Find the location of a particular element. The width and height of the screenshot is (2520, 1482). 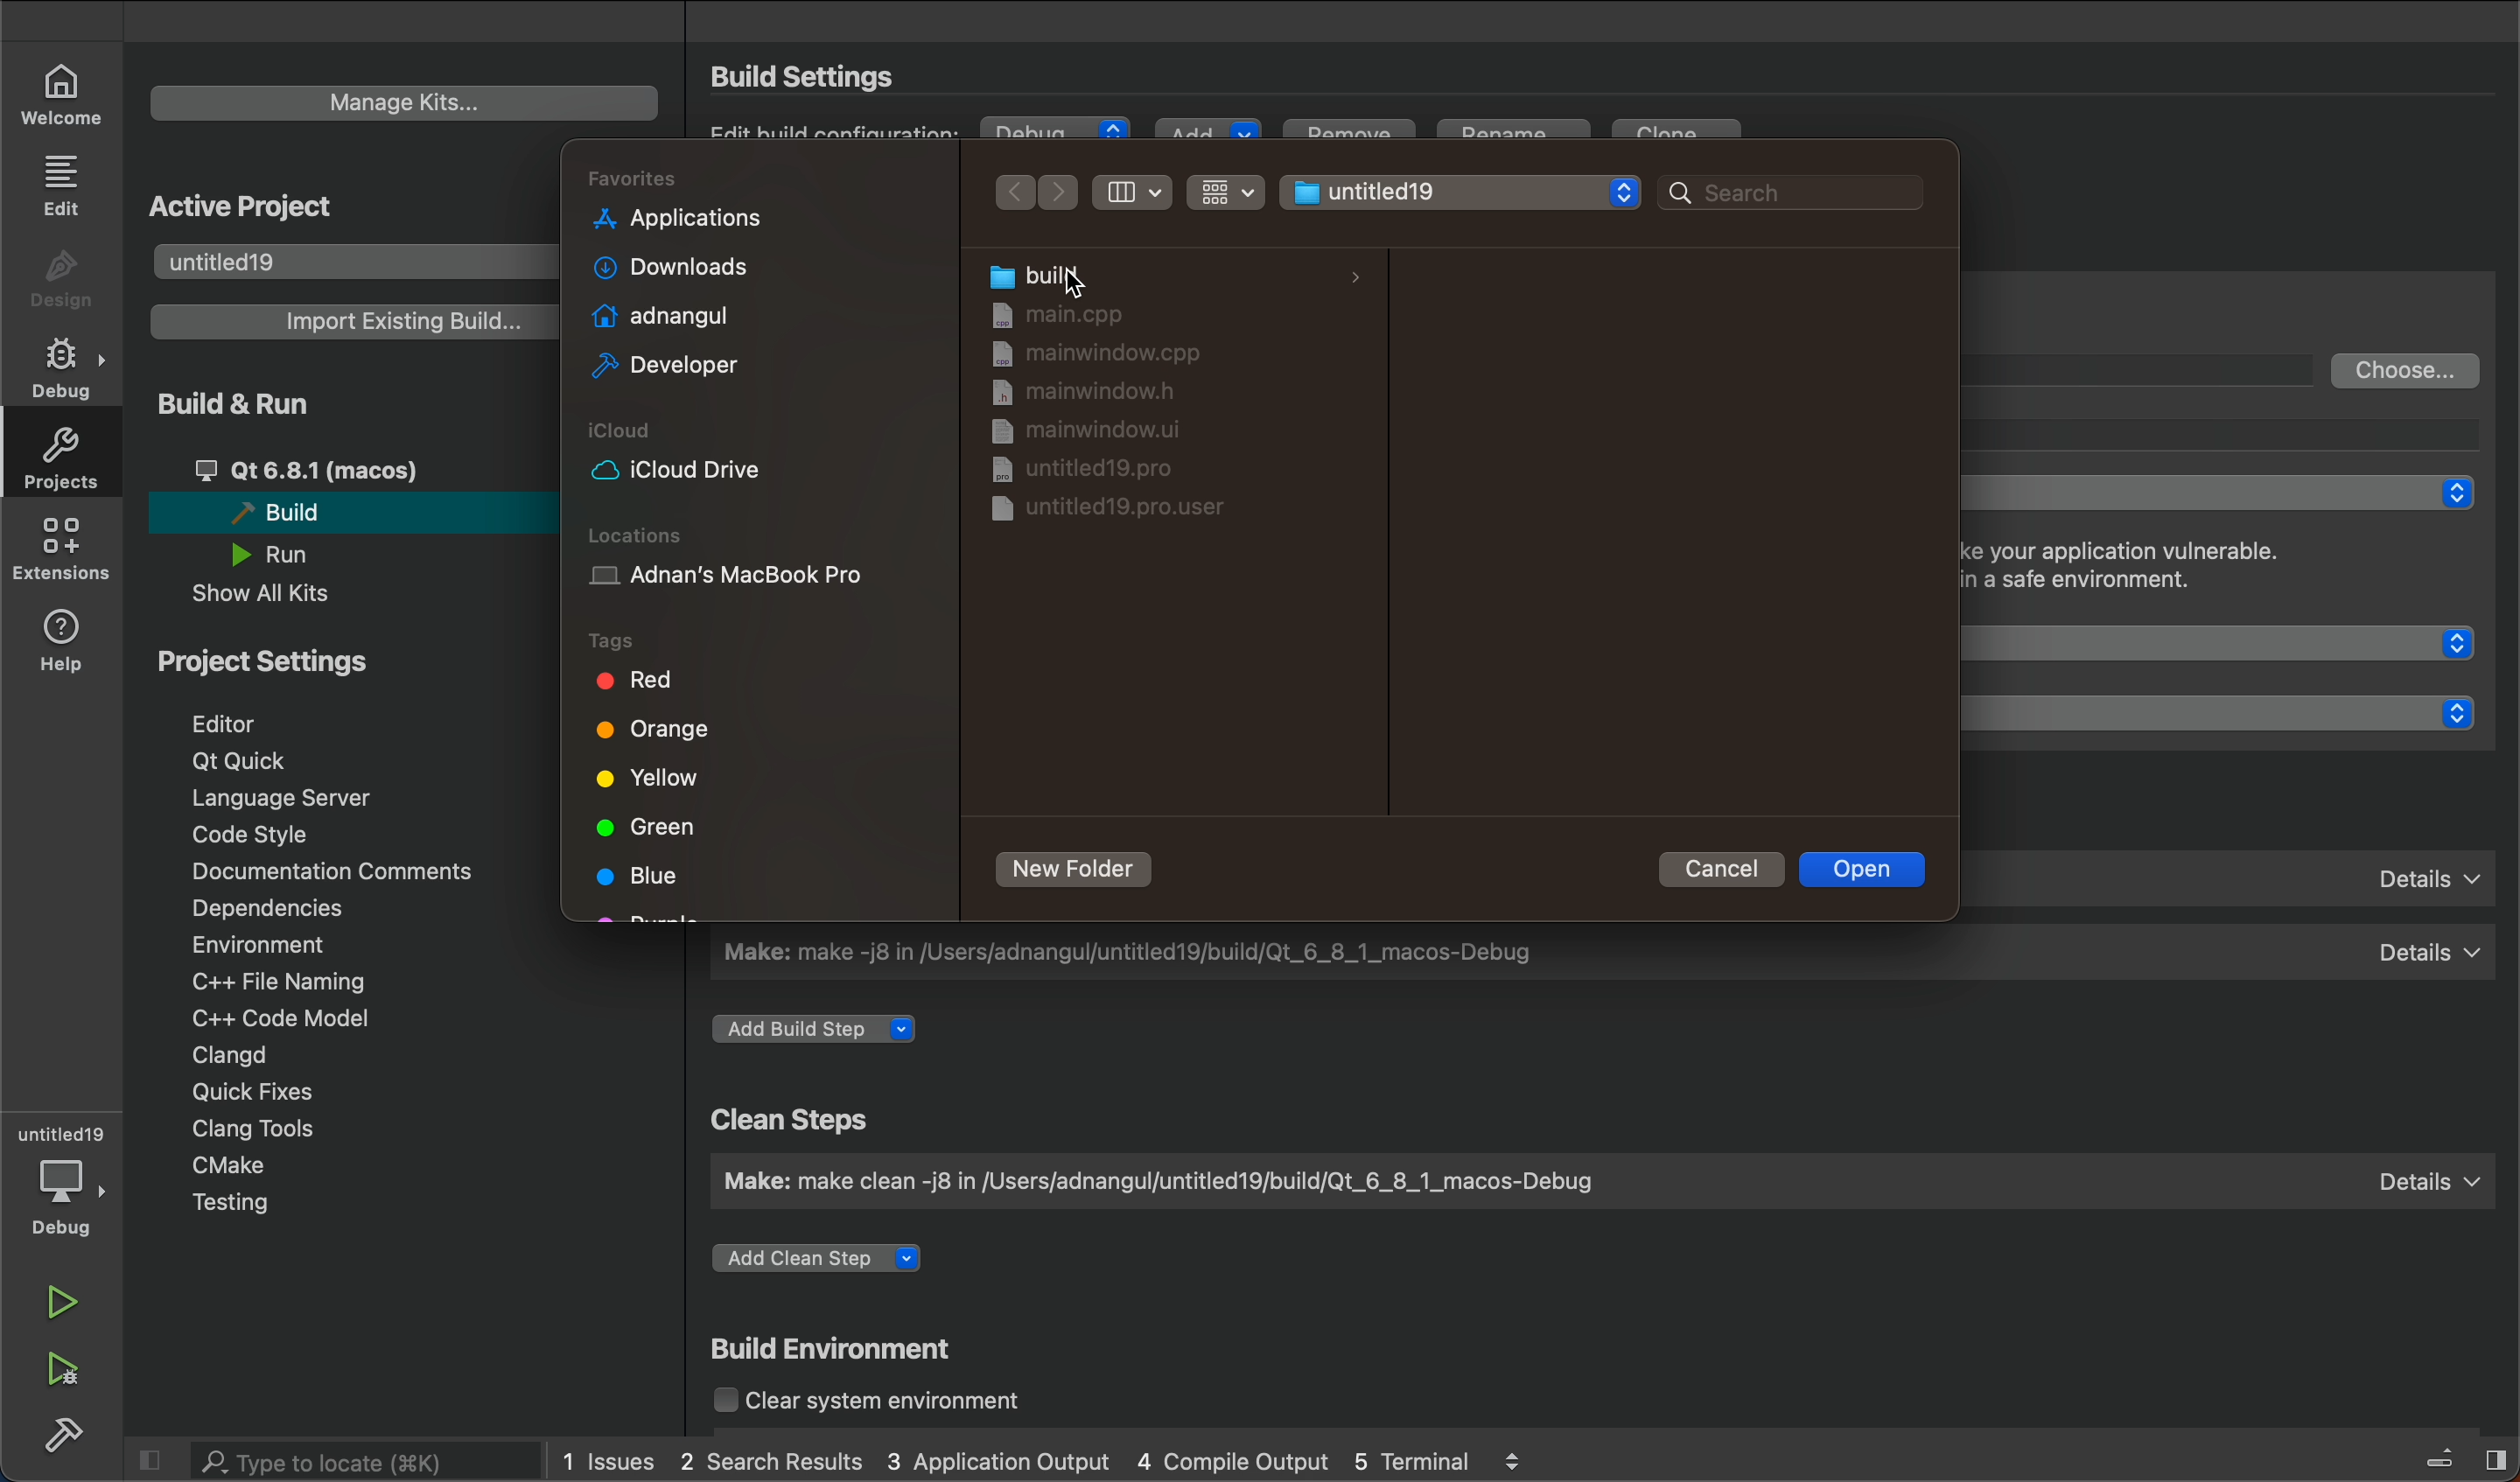

clang tools is located at coordinates (248, 1127).